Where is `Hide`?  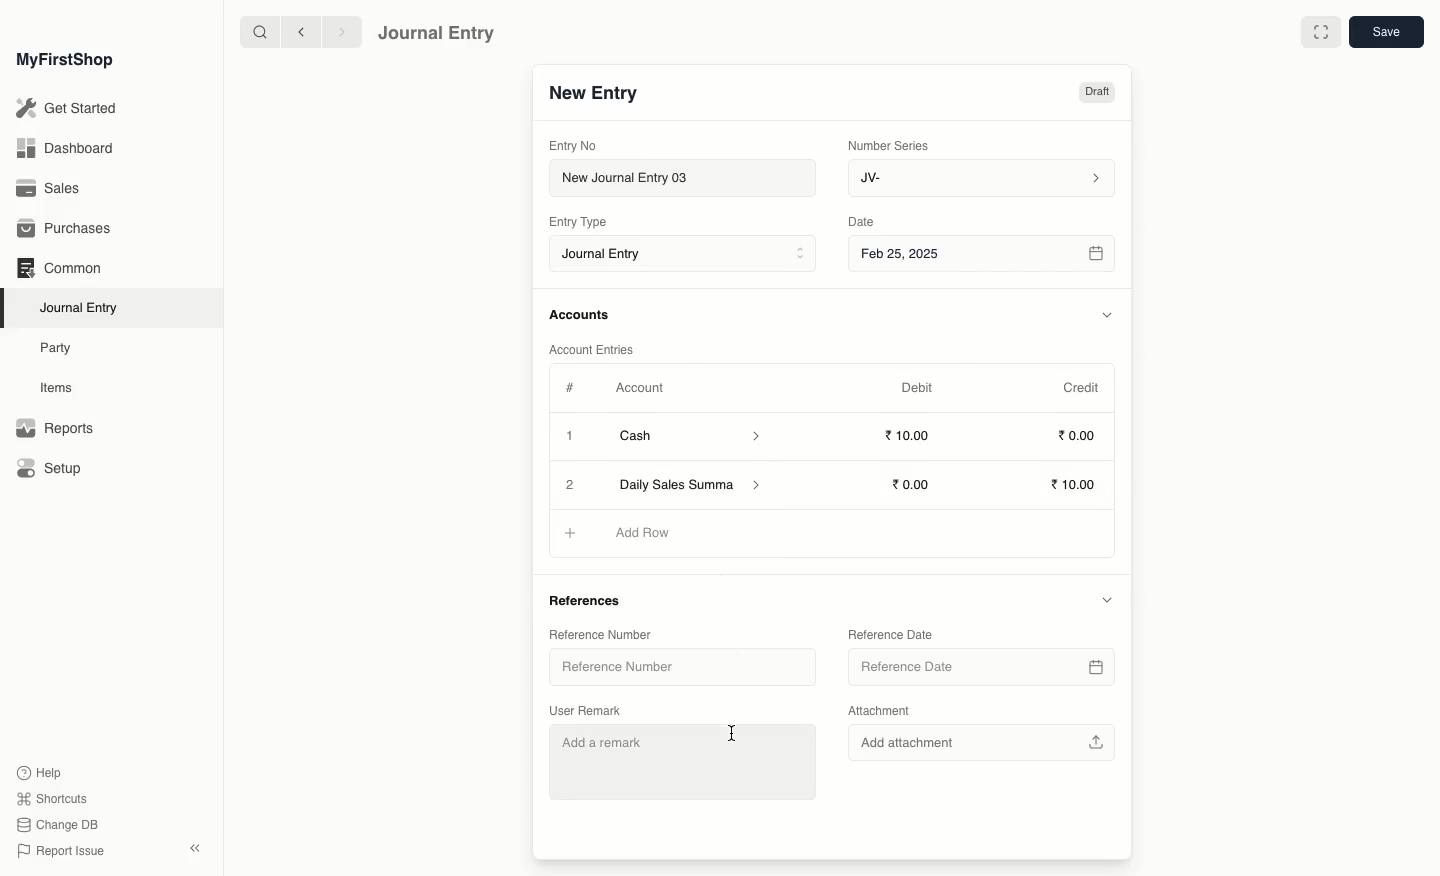
Hide is located at coordinates (1106, 599).